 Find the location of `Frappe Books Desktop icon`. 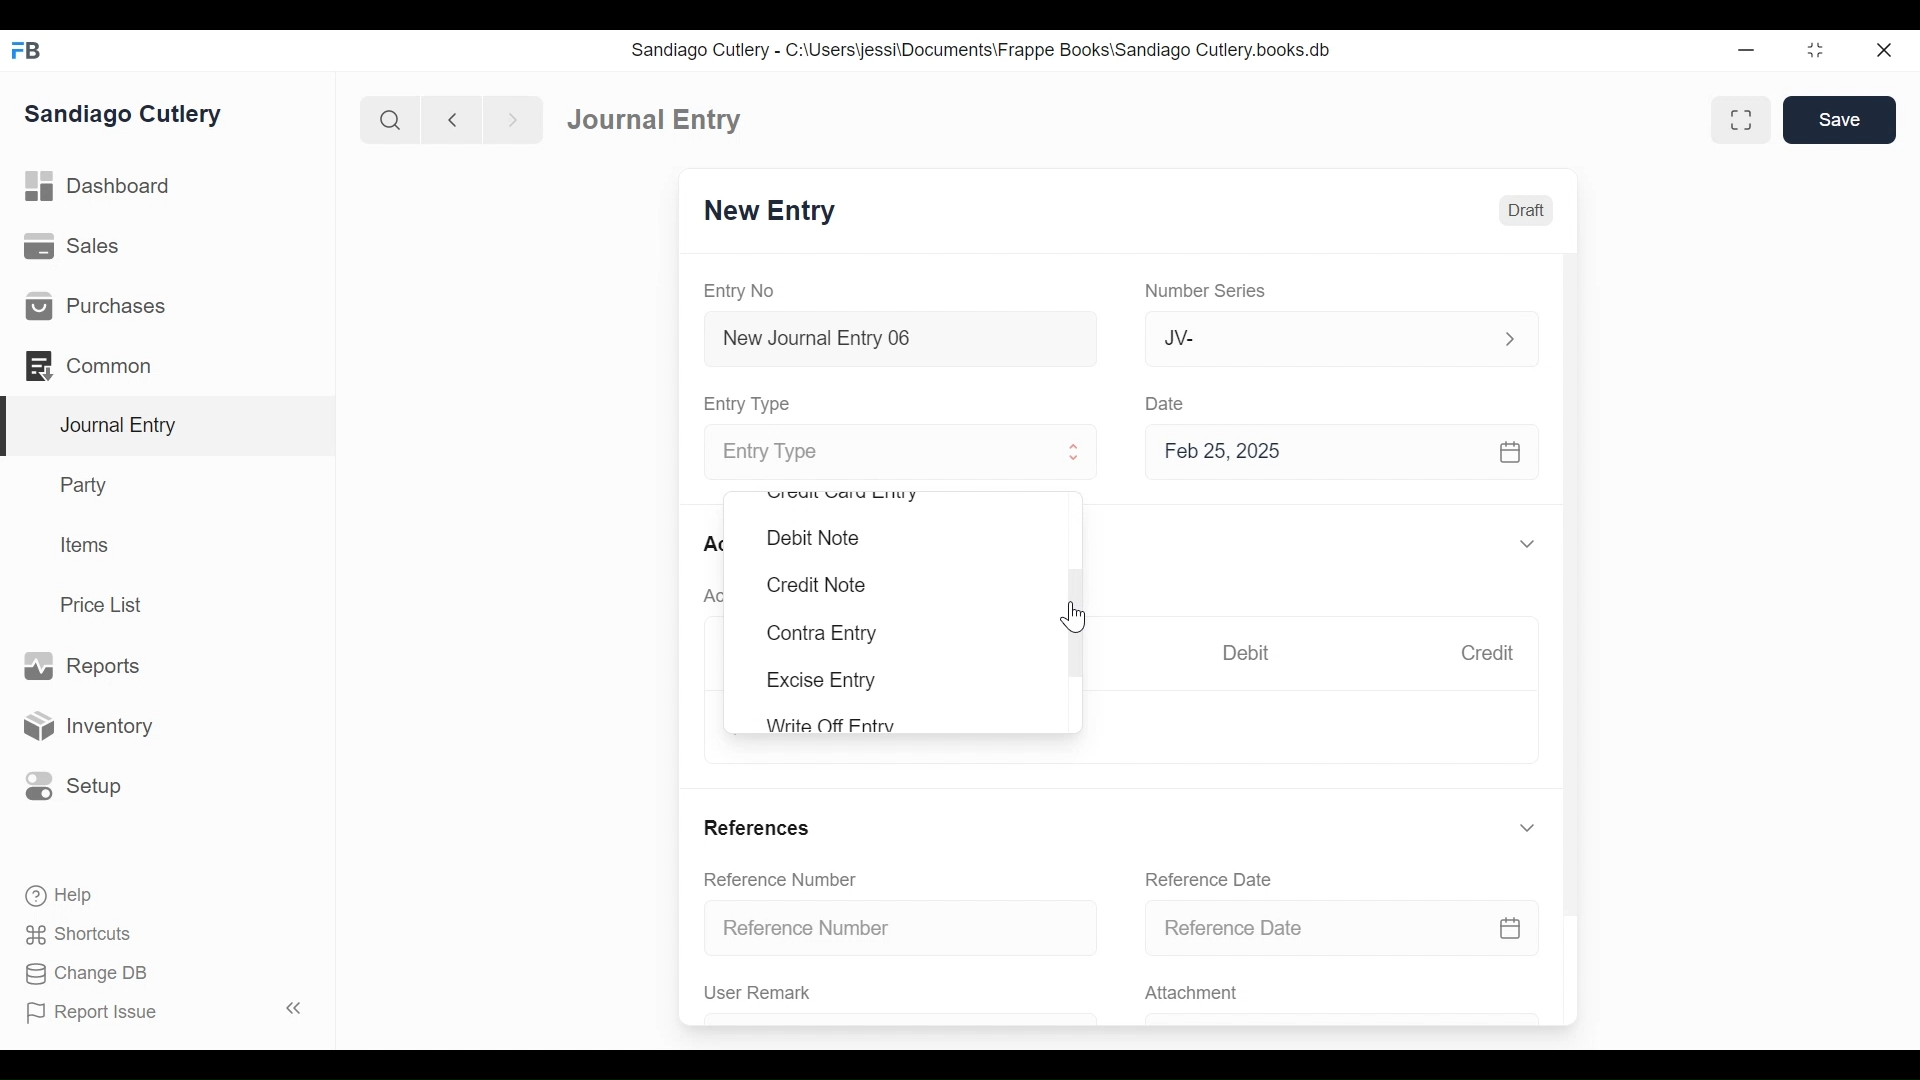

Frappe Books Desktop icon is located at coordinates (28, 51).